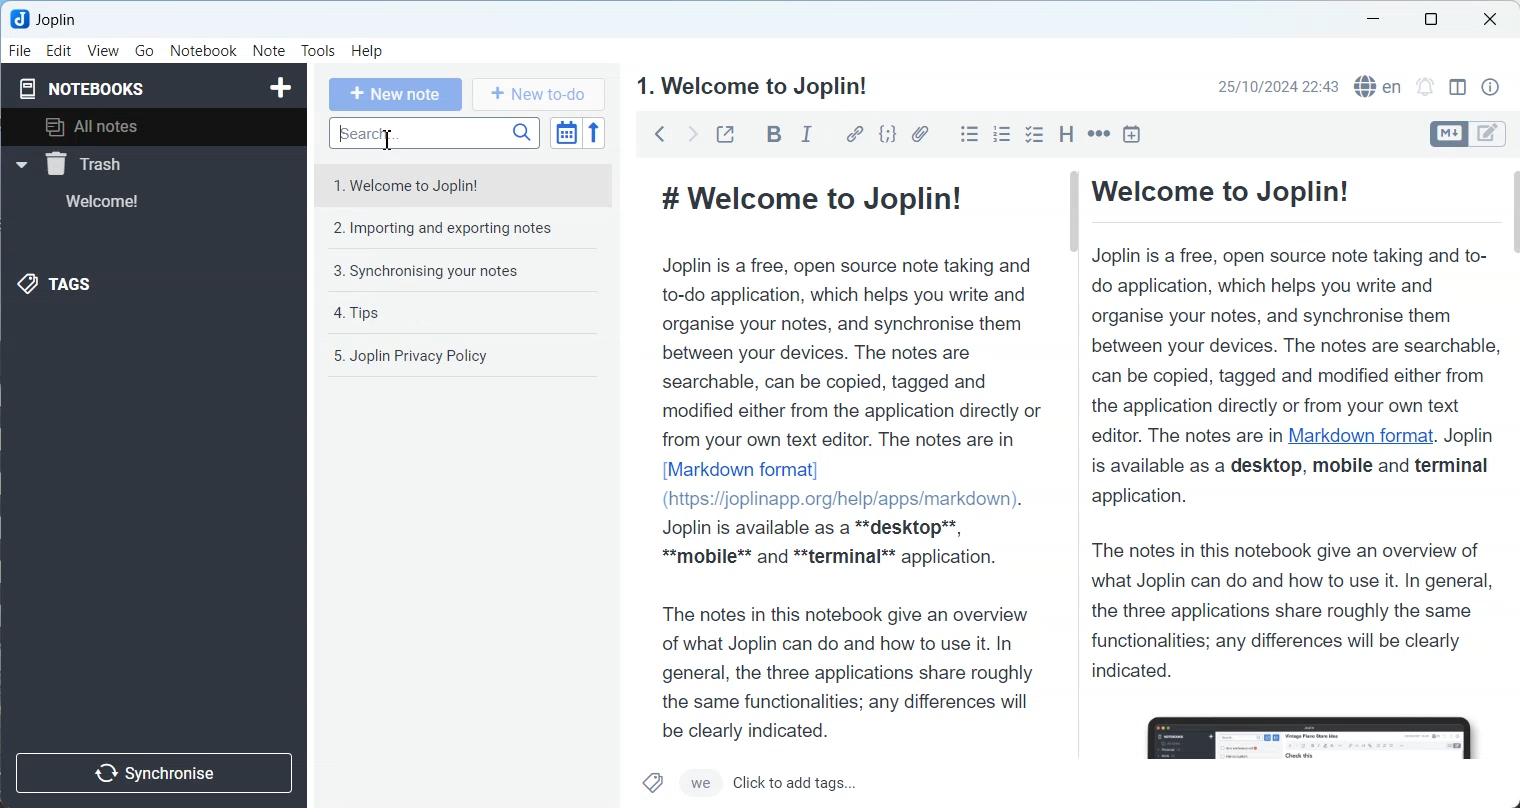 The height and width of the screenshot is (808, 1520). What do you see at coordinates (1490, 86) in the screenshot?
I see `Note Properties` at bounding box center [1490, 86].